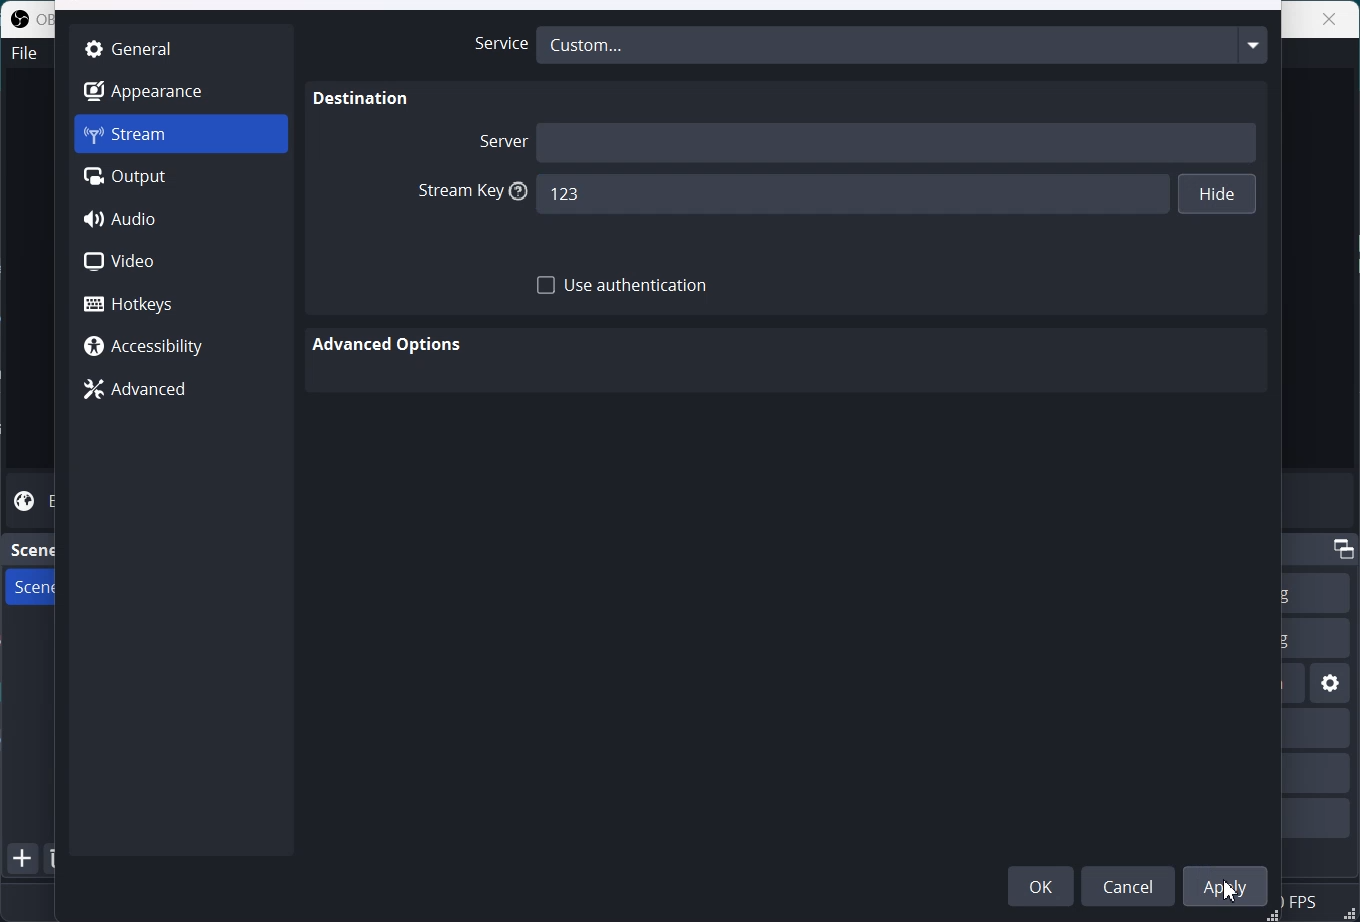  What do you see at coordinates (467, 192) in the screenshot?
I see `Stream Key ` at bounding box center [467, 192].